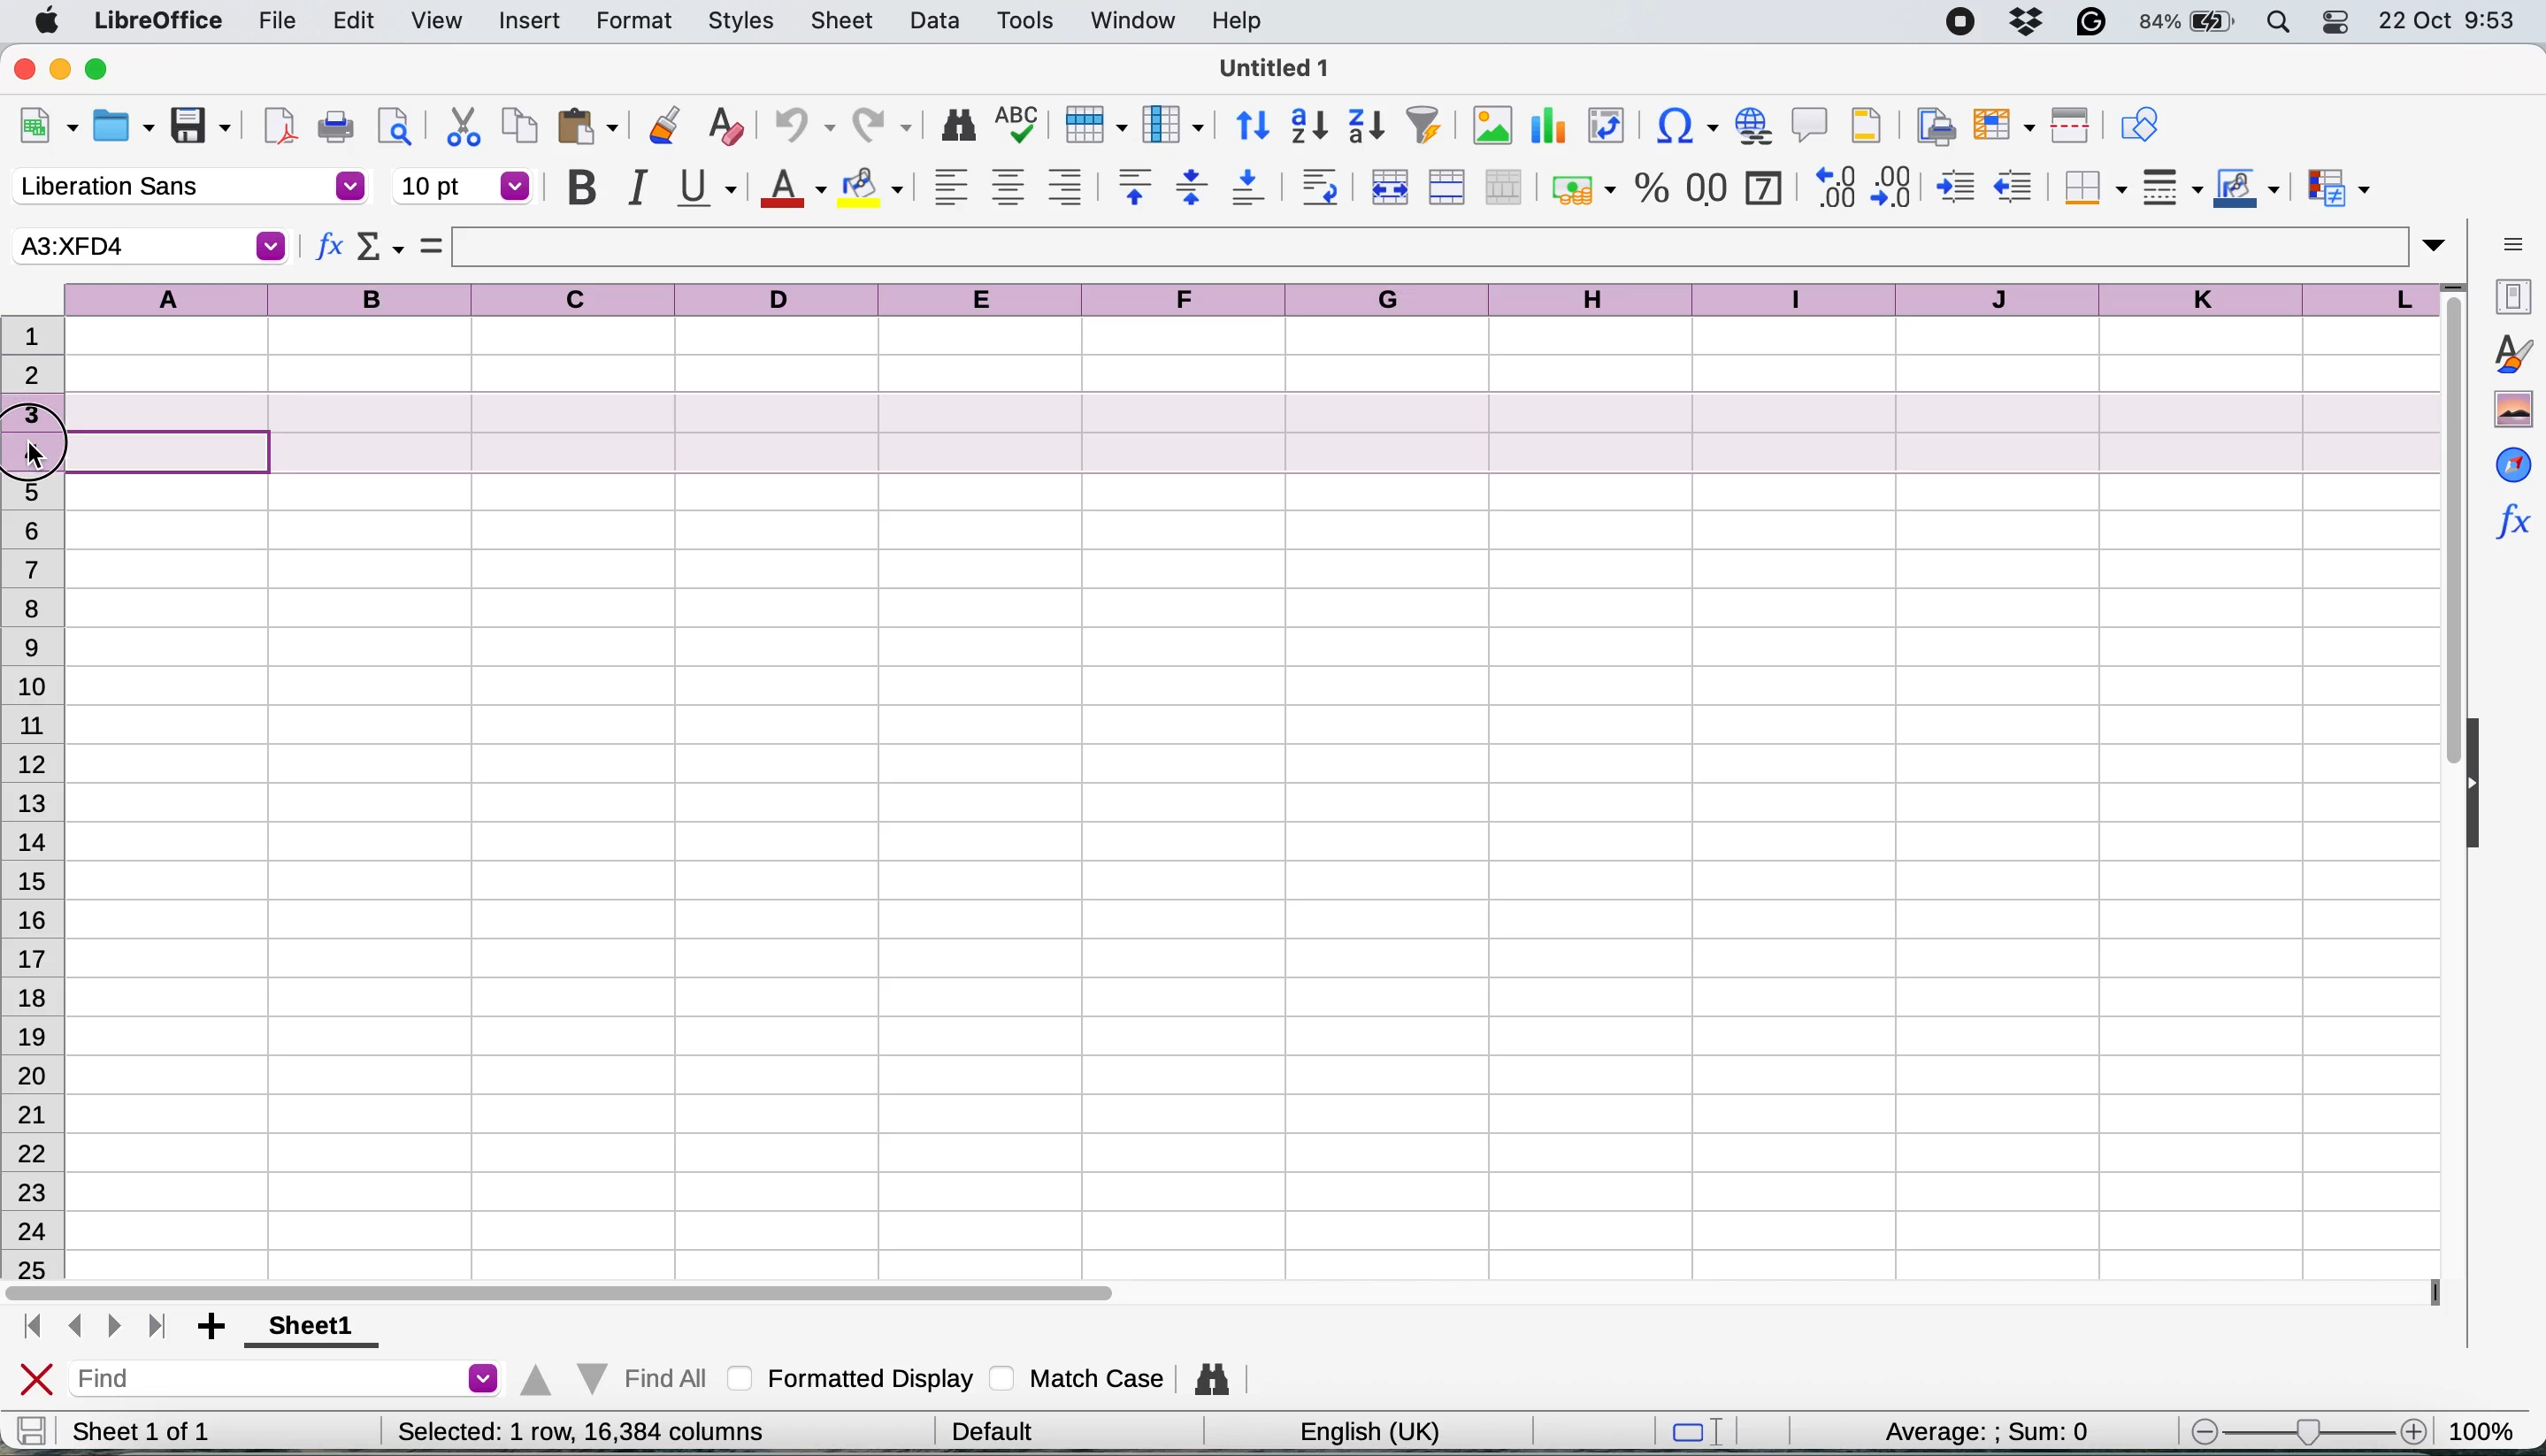 The image size is (2546, 1456). Describe the element at coordinates (610, 1374) in the screenshot. I see `find all` at that location.